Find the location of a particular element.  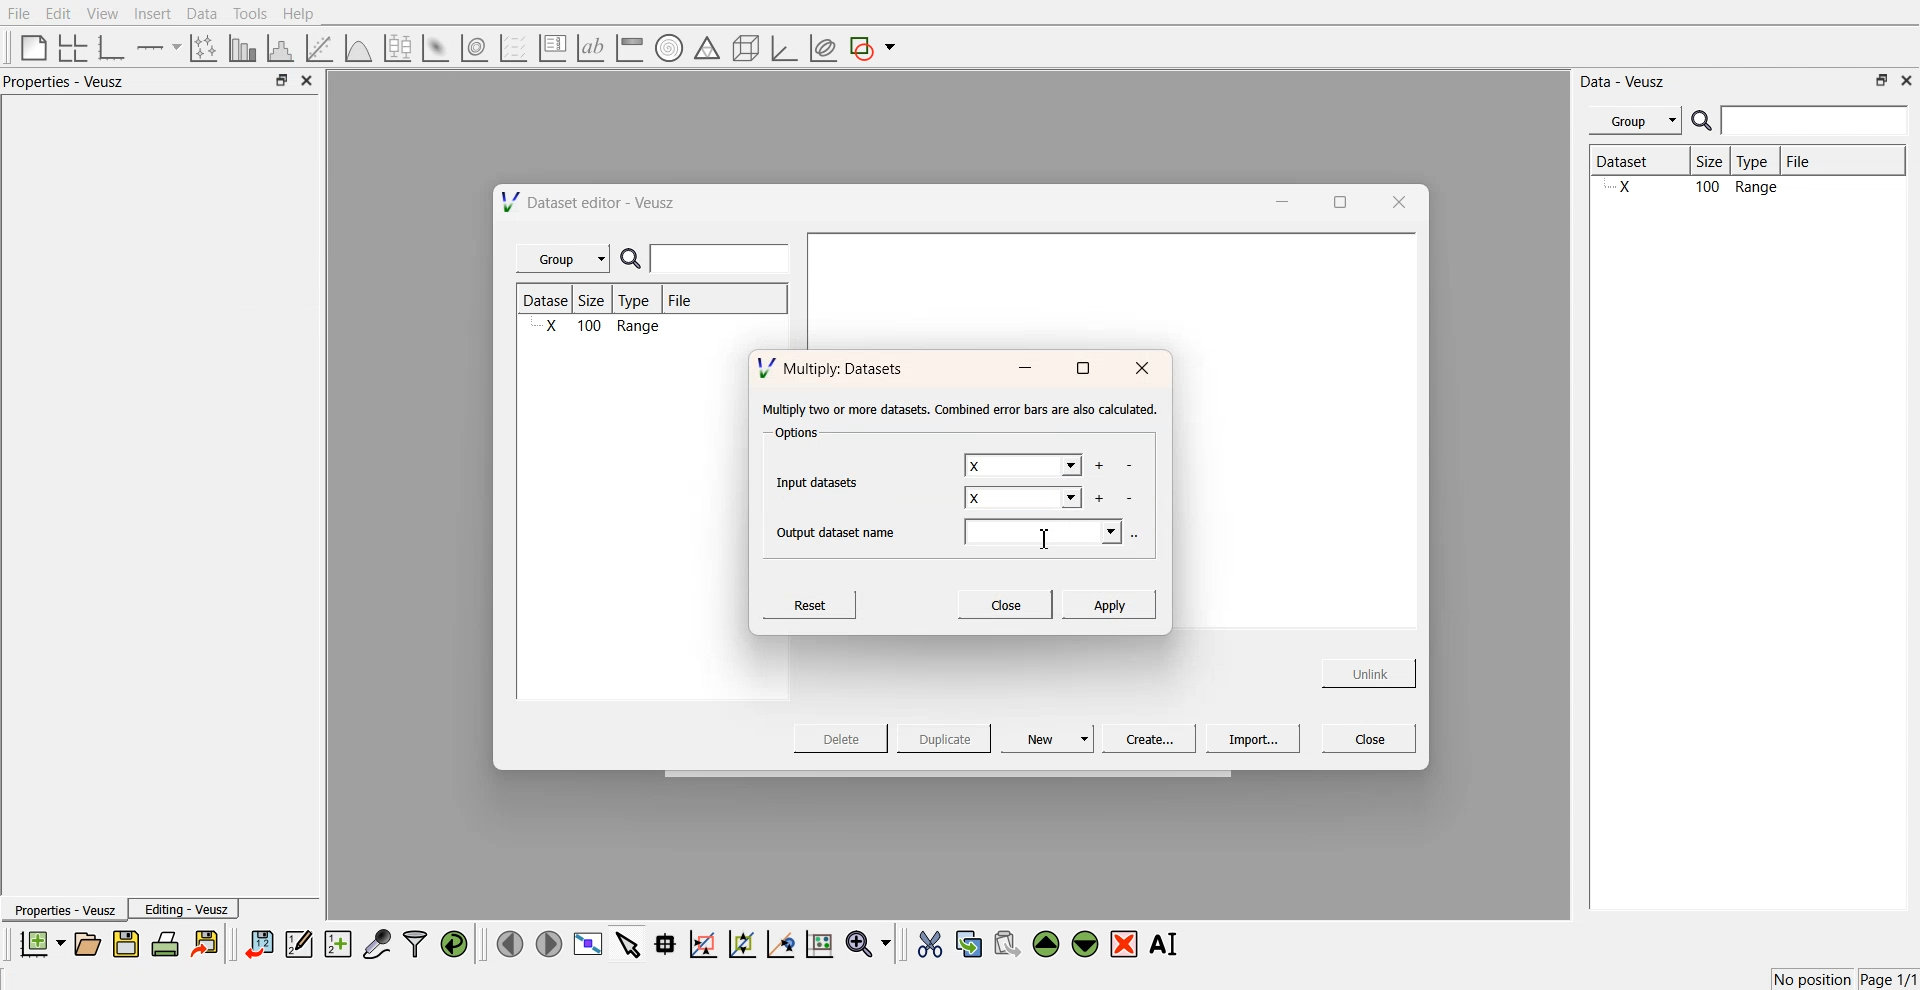

Properties - Veusz is located at coordinates (69, 82).